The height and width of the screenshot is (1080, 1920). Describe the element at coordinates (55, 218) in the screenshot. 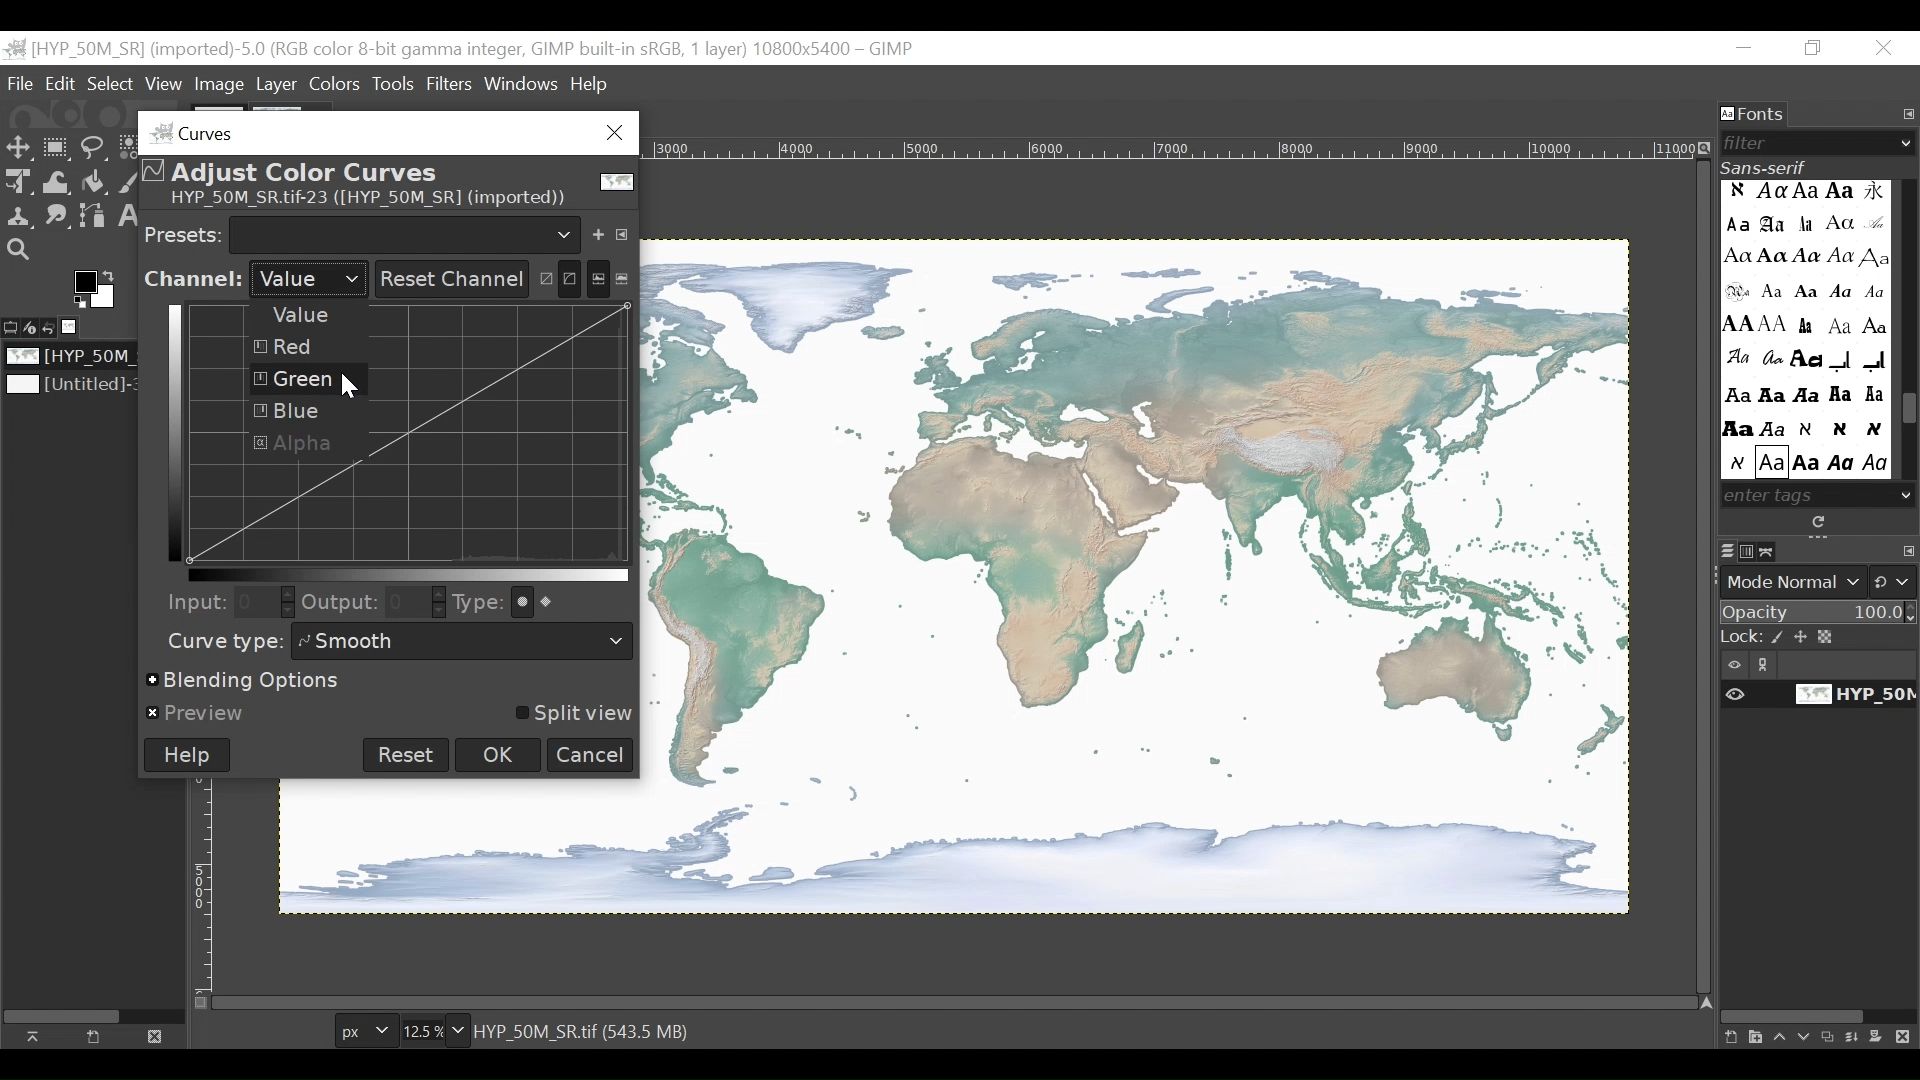

I see `Smudge Tool` at that location.